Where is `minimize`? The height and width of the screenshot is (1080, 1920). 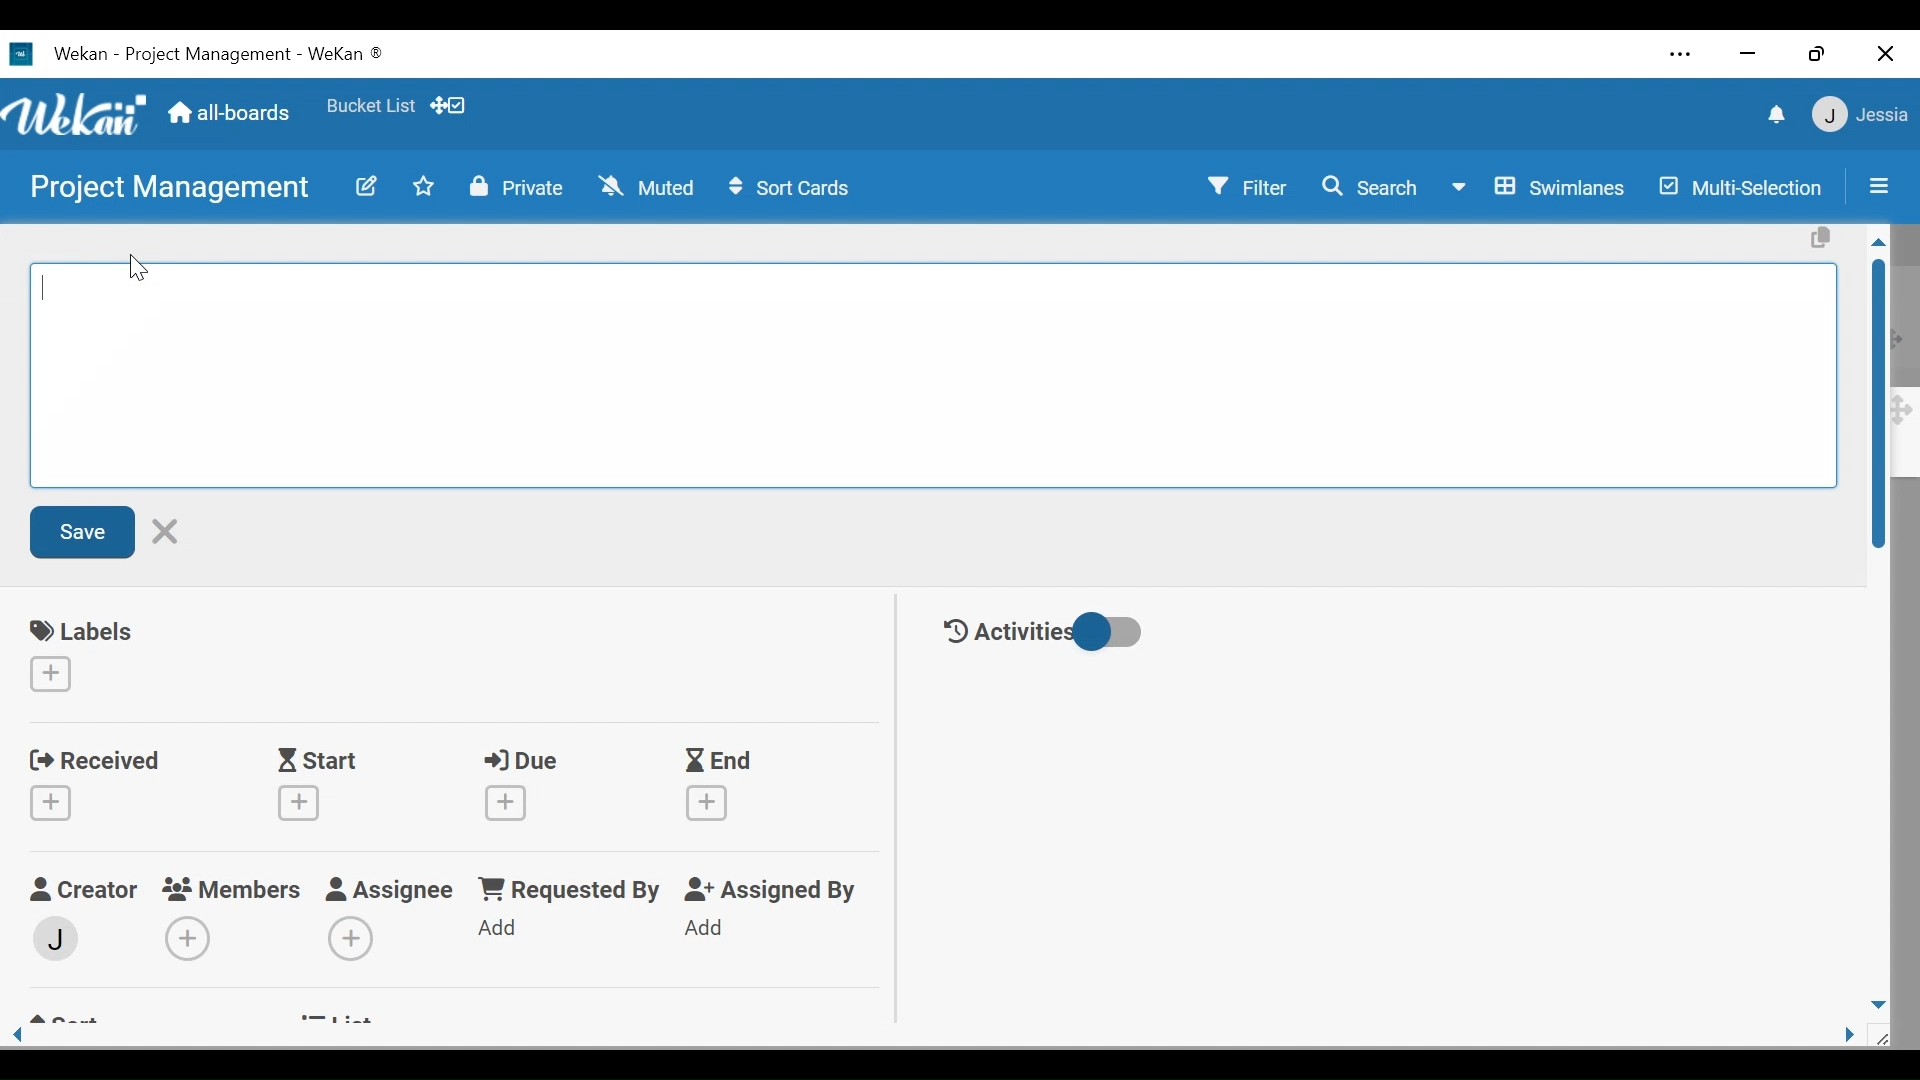 minimize is located at coordinates (1748, 54).